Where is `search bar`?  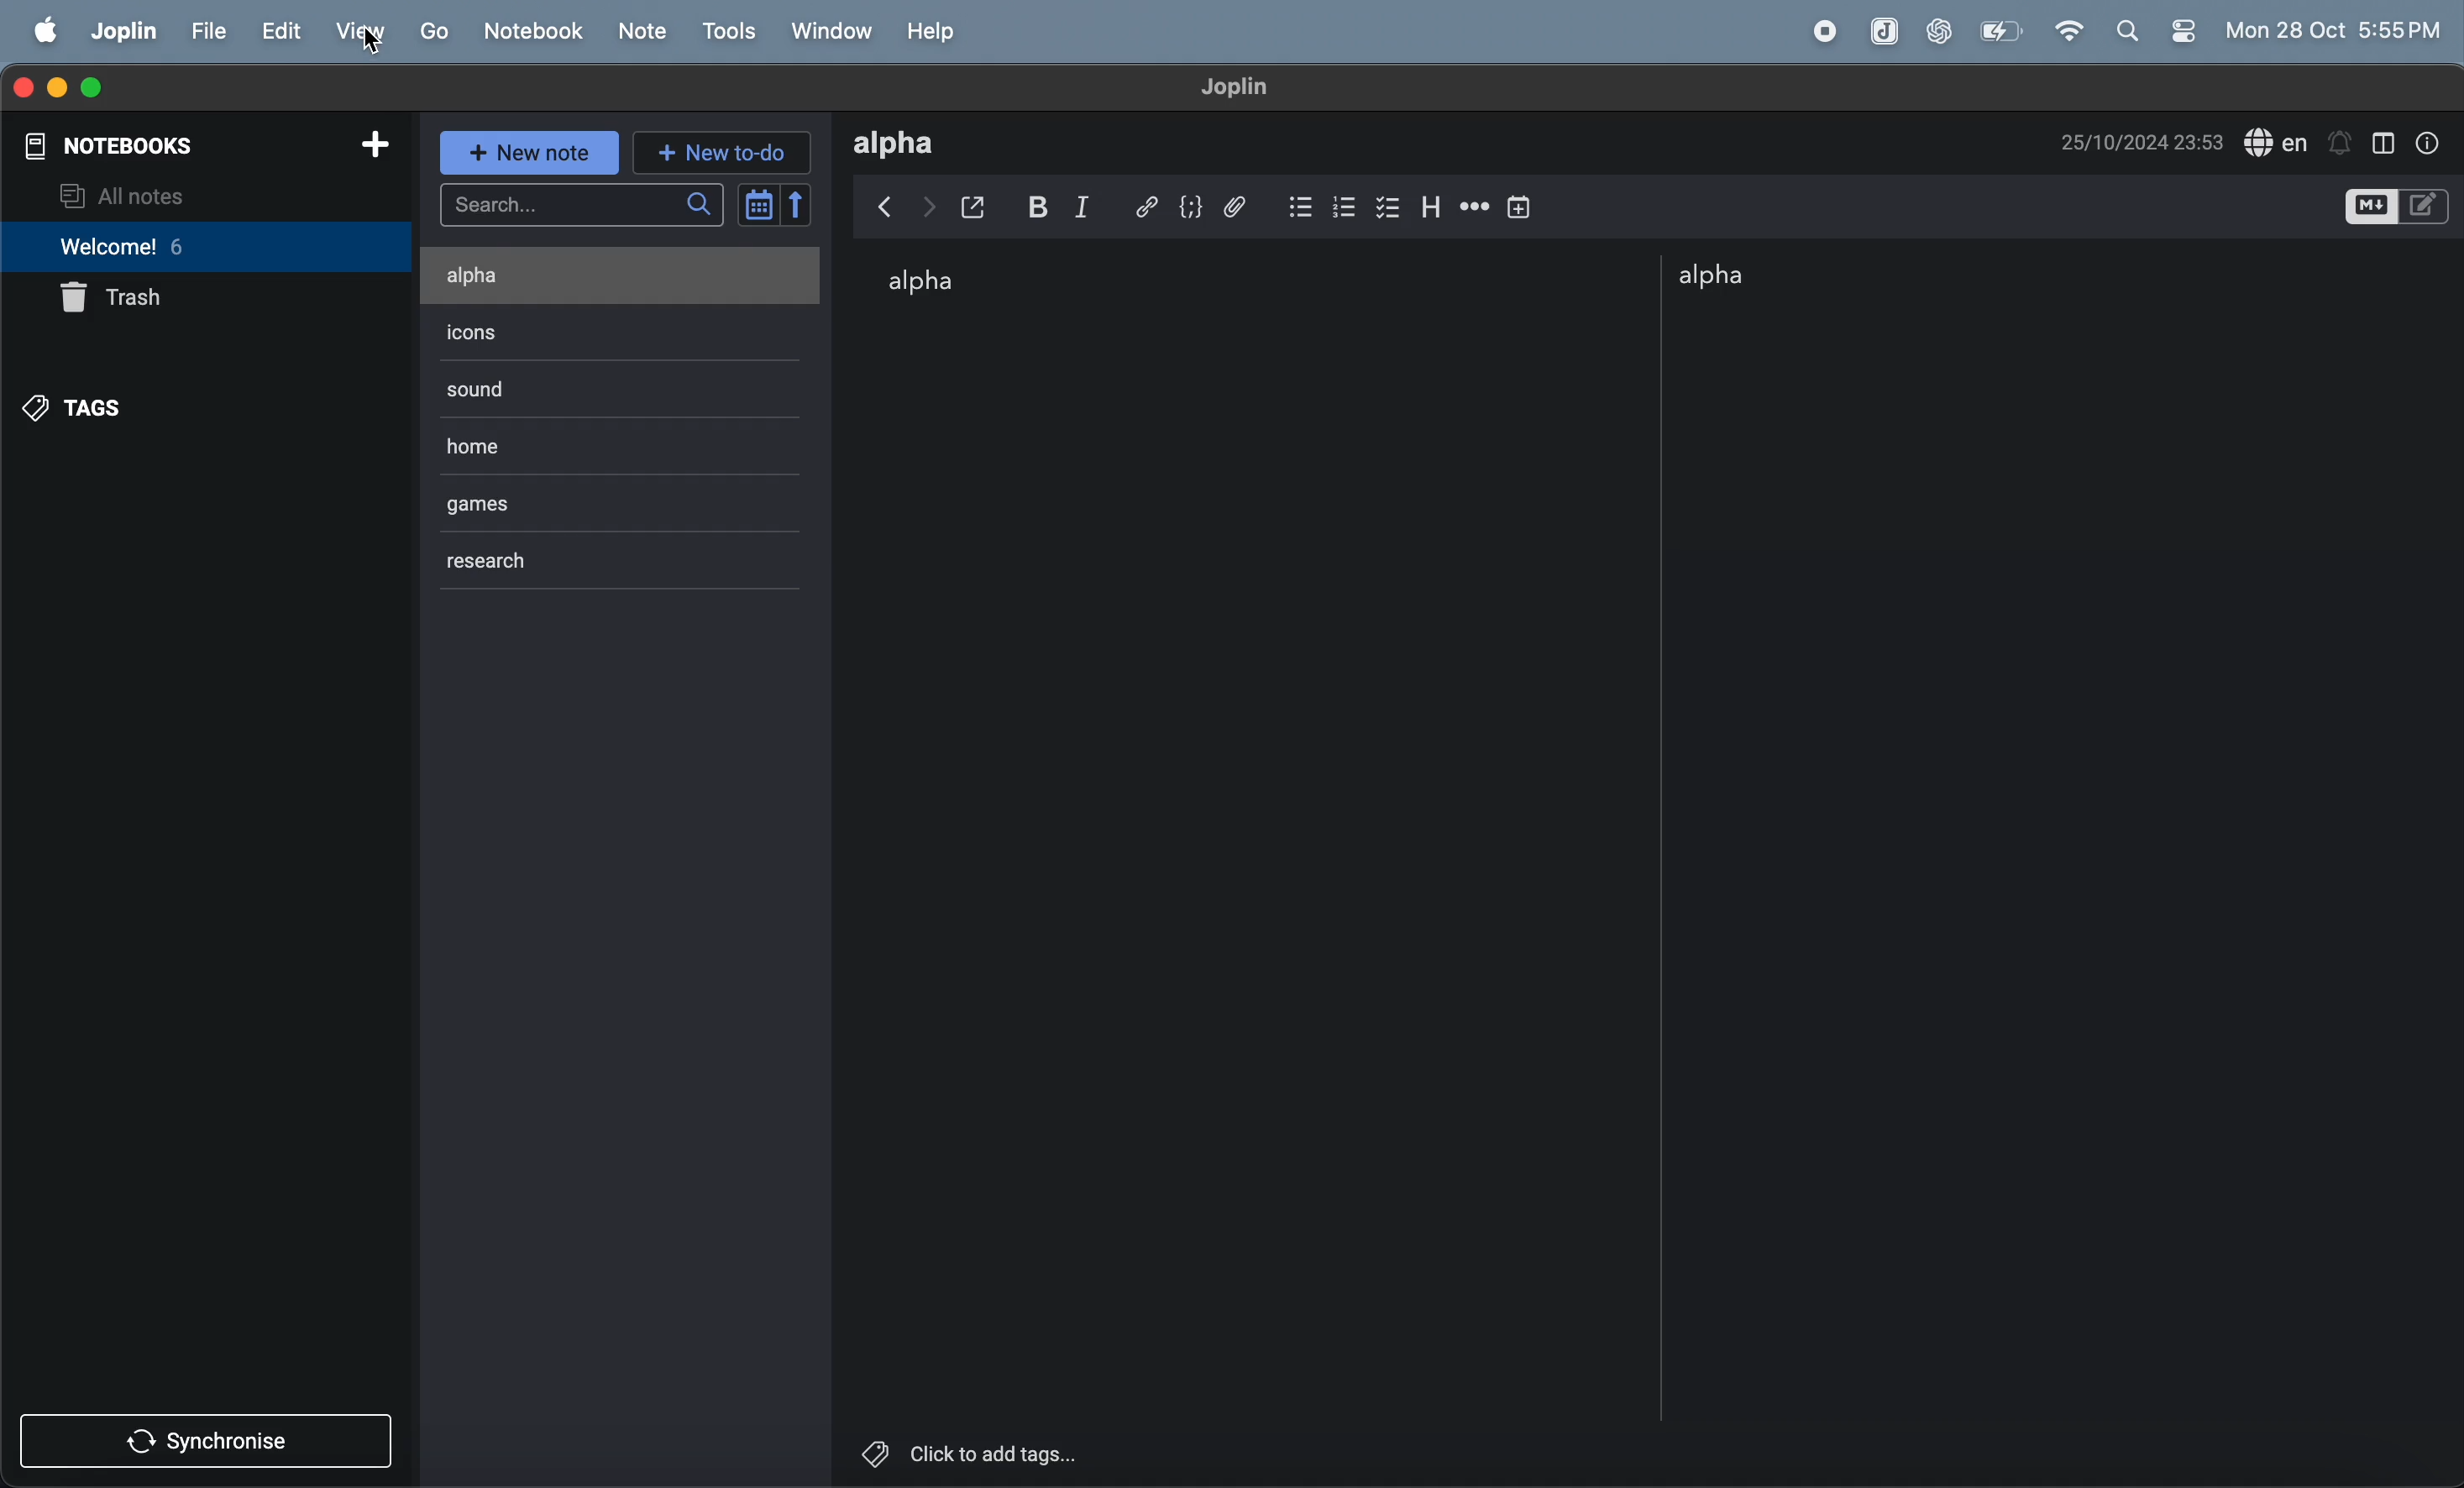 search bar is located at coordinates (580, 206).